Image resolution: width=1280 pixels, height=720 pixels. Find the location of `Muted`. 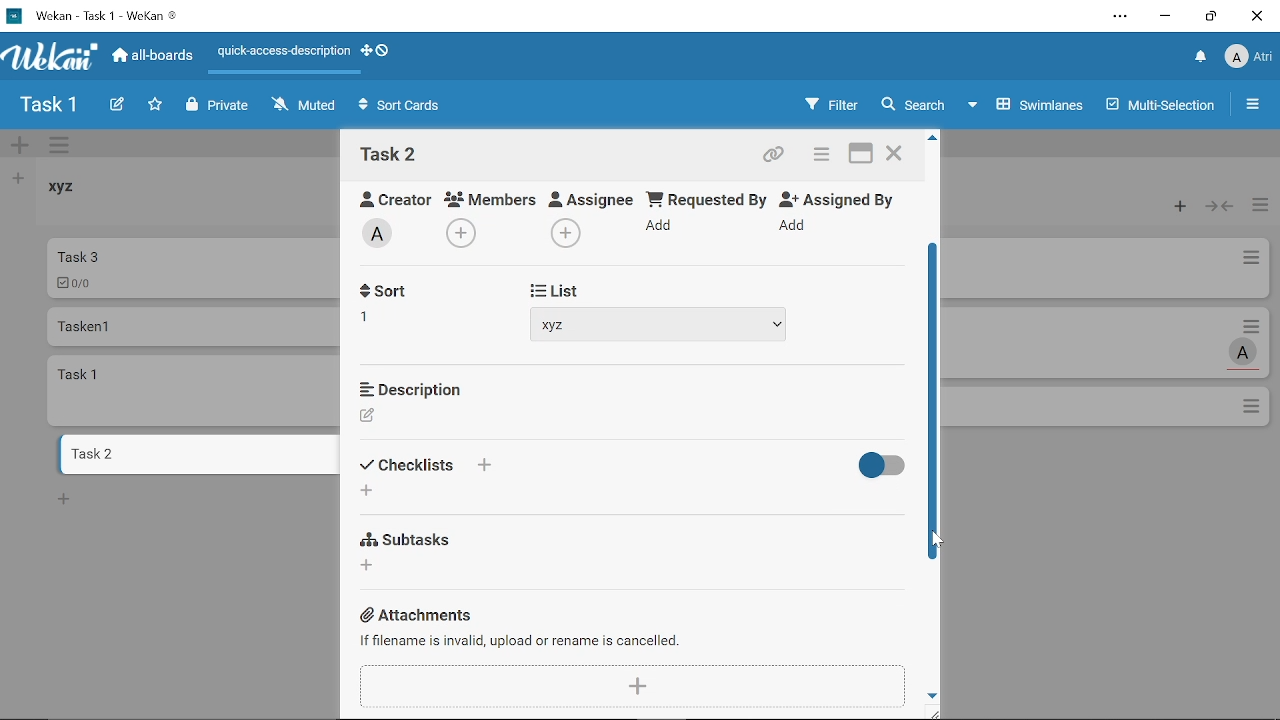

Muted is located at coordinates (305, 104).